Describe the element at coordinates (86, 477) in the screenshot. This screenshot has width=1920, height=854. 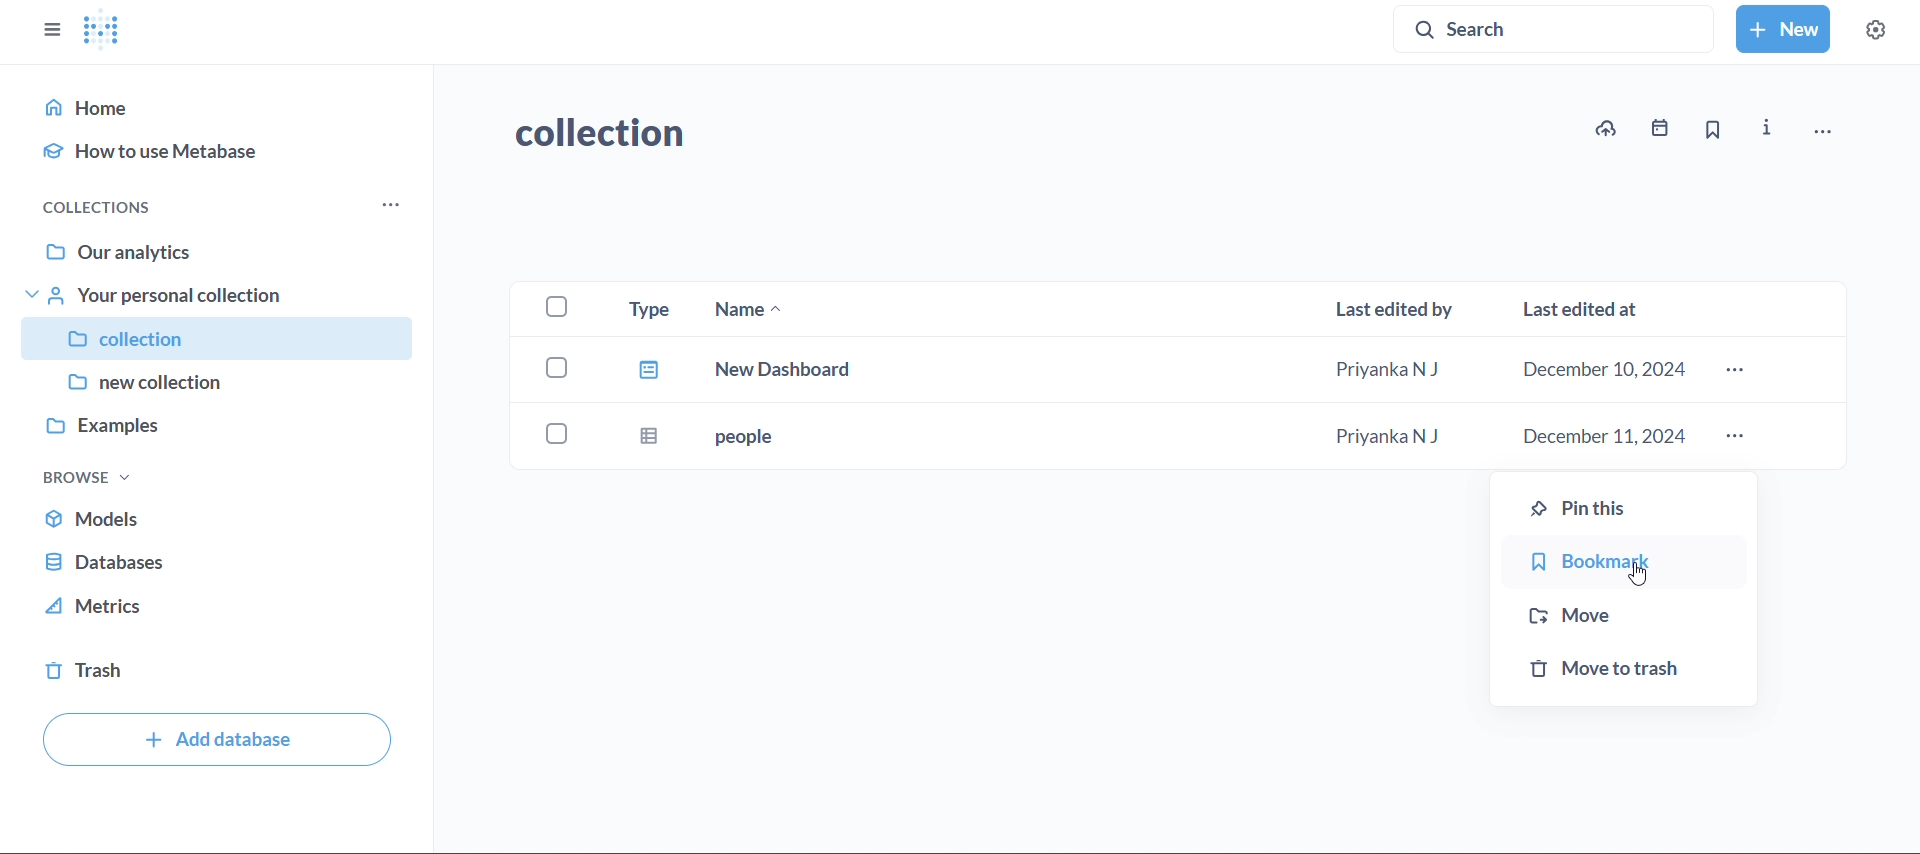
I see `browse` at that location.